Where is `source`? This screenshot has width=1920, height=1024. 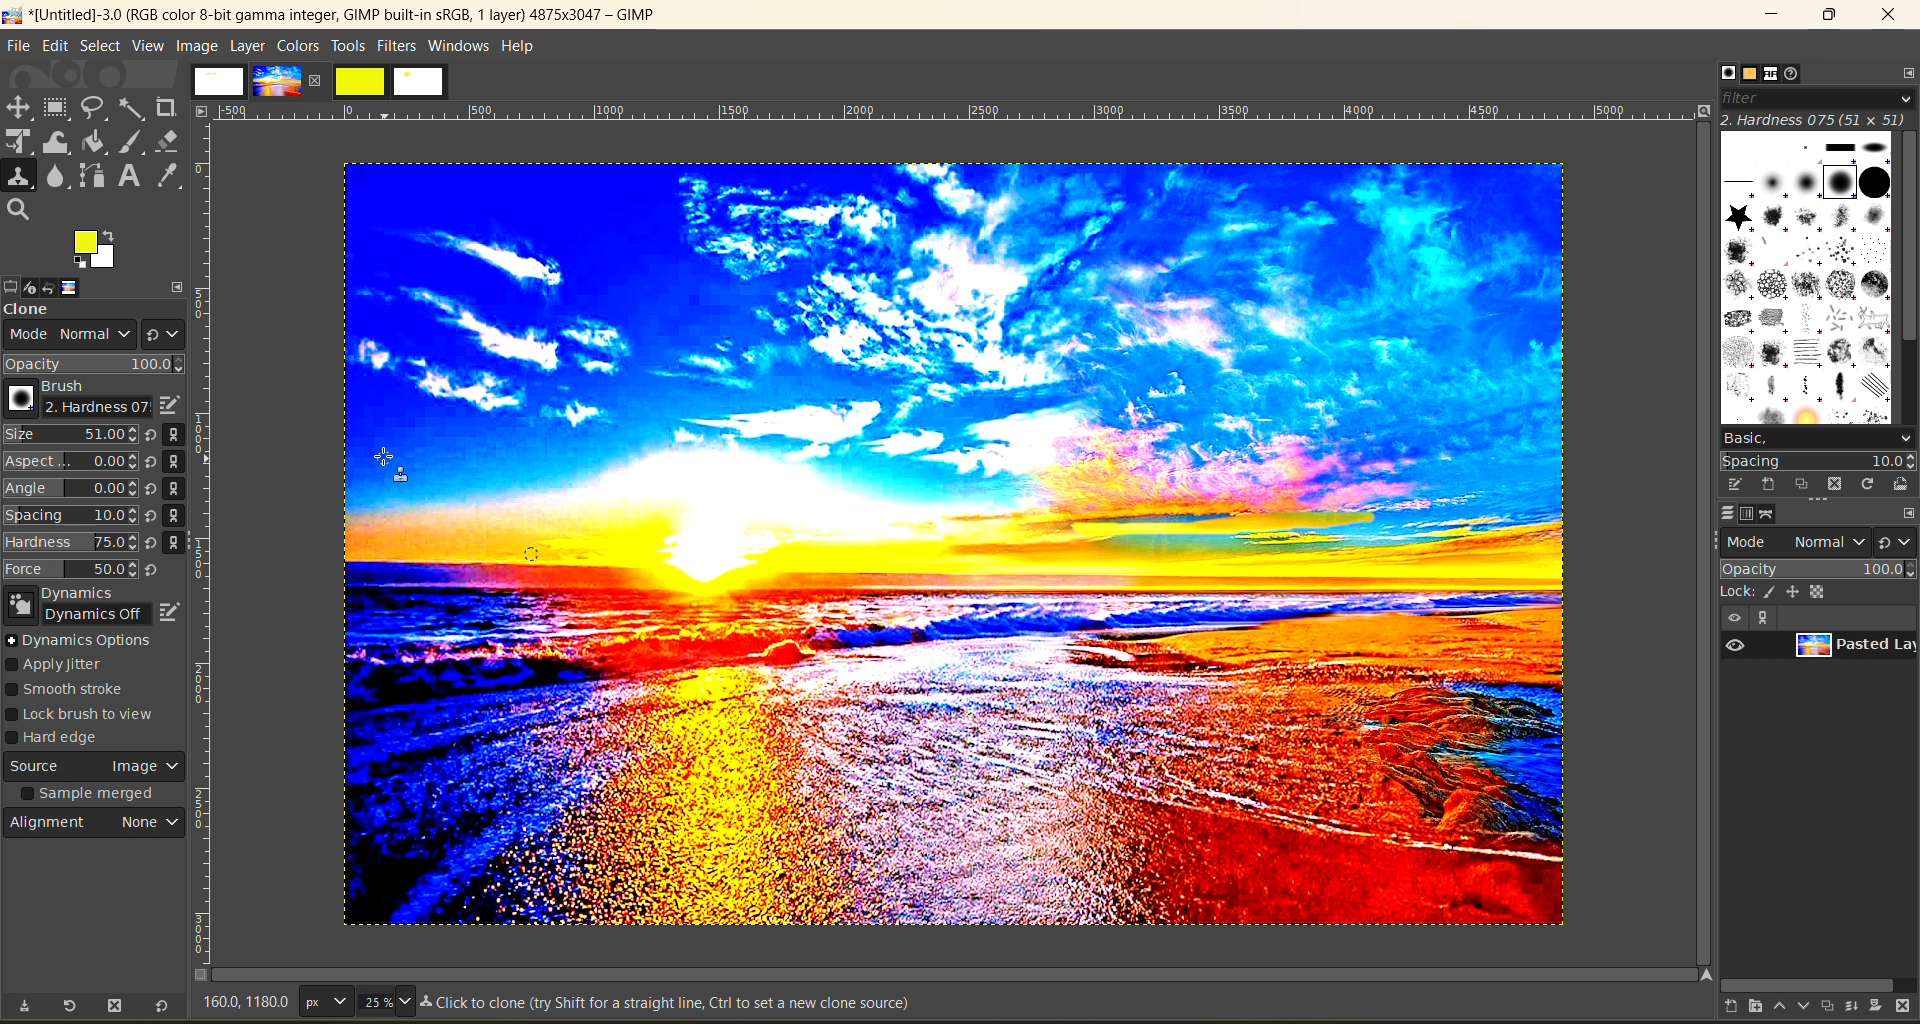
source is located at coordinates (95, 769).